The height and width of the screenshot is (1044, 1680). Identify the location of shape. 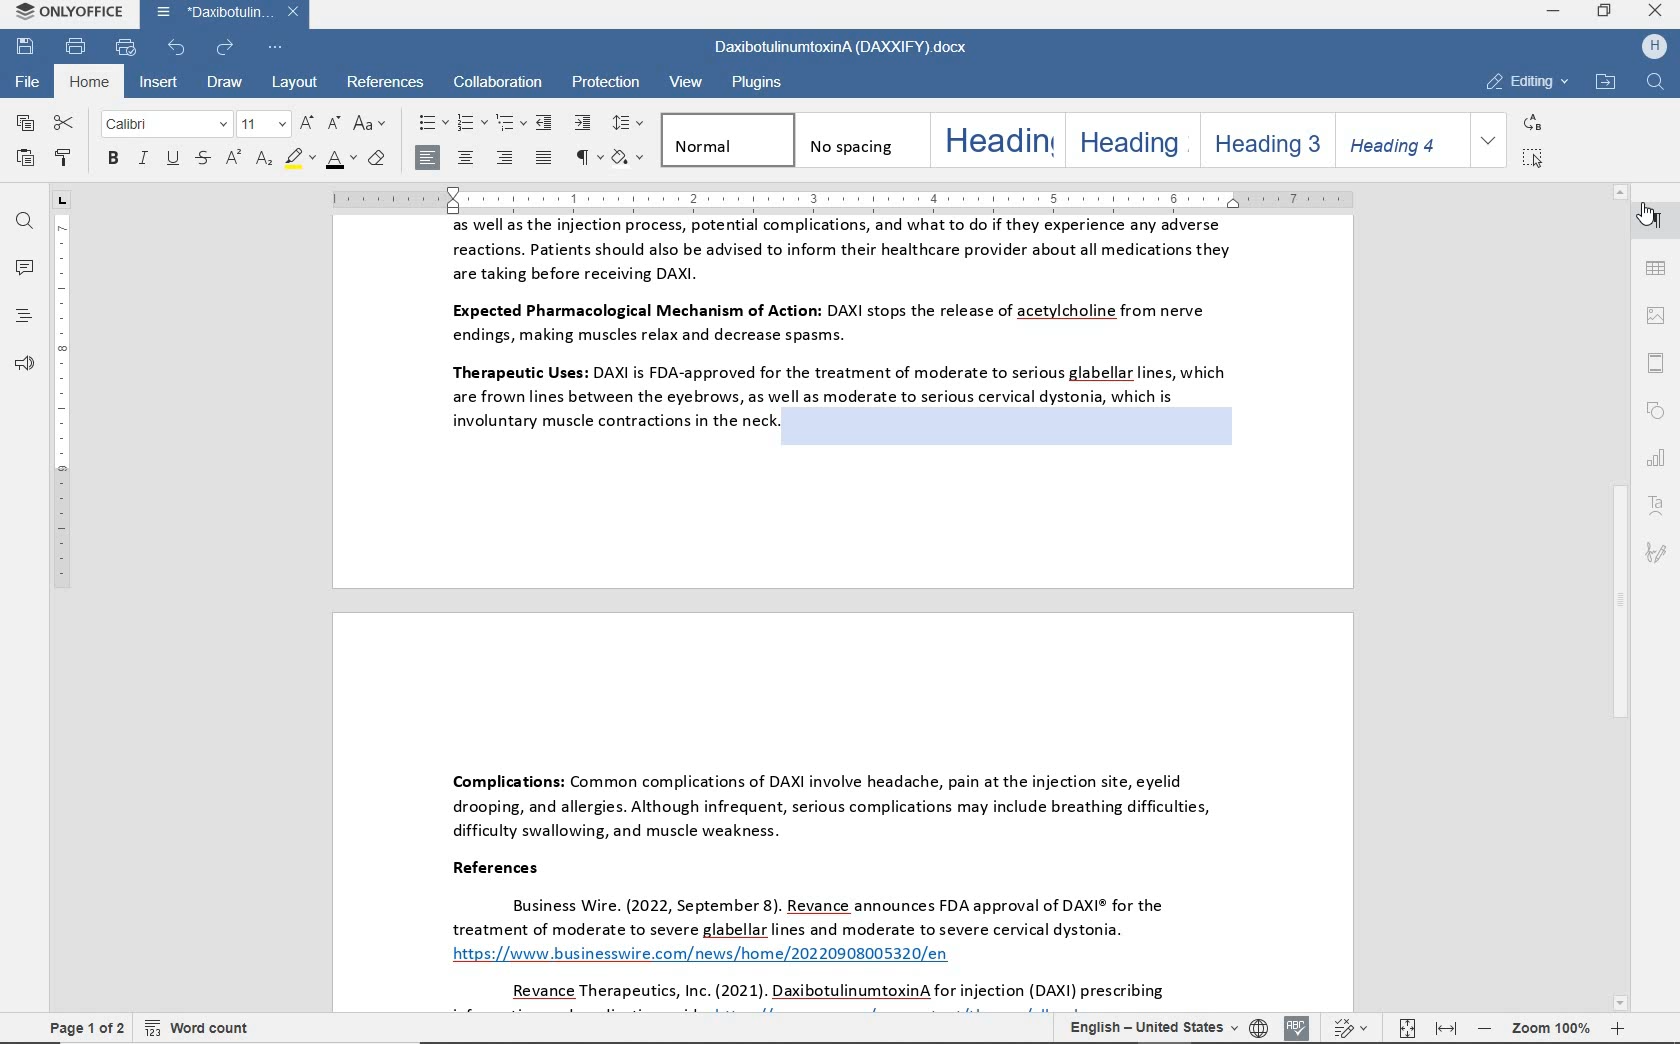
(1659, 412).